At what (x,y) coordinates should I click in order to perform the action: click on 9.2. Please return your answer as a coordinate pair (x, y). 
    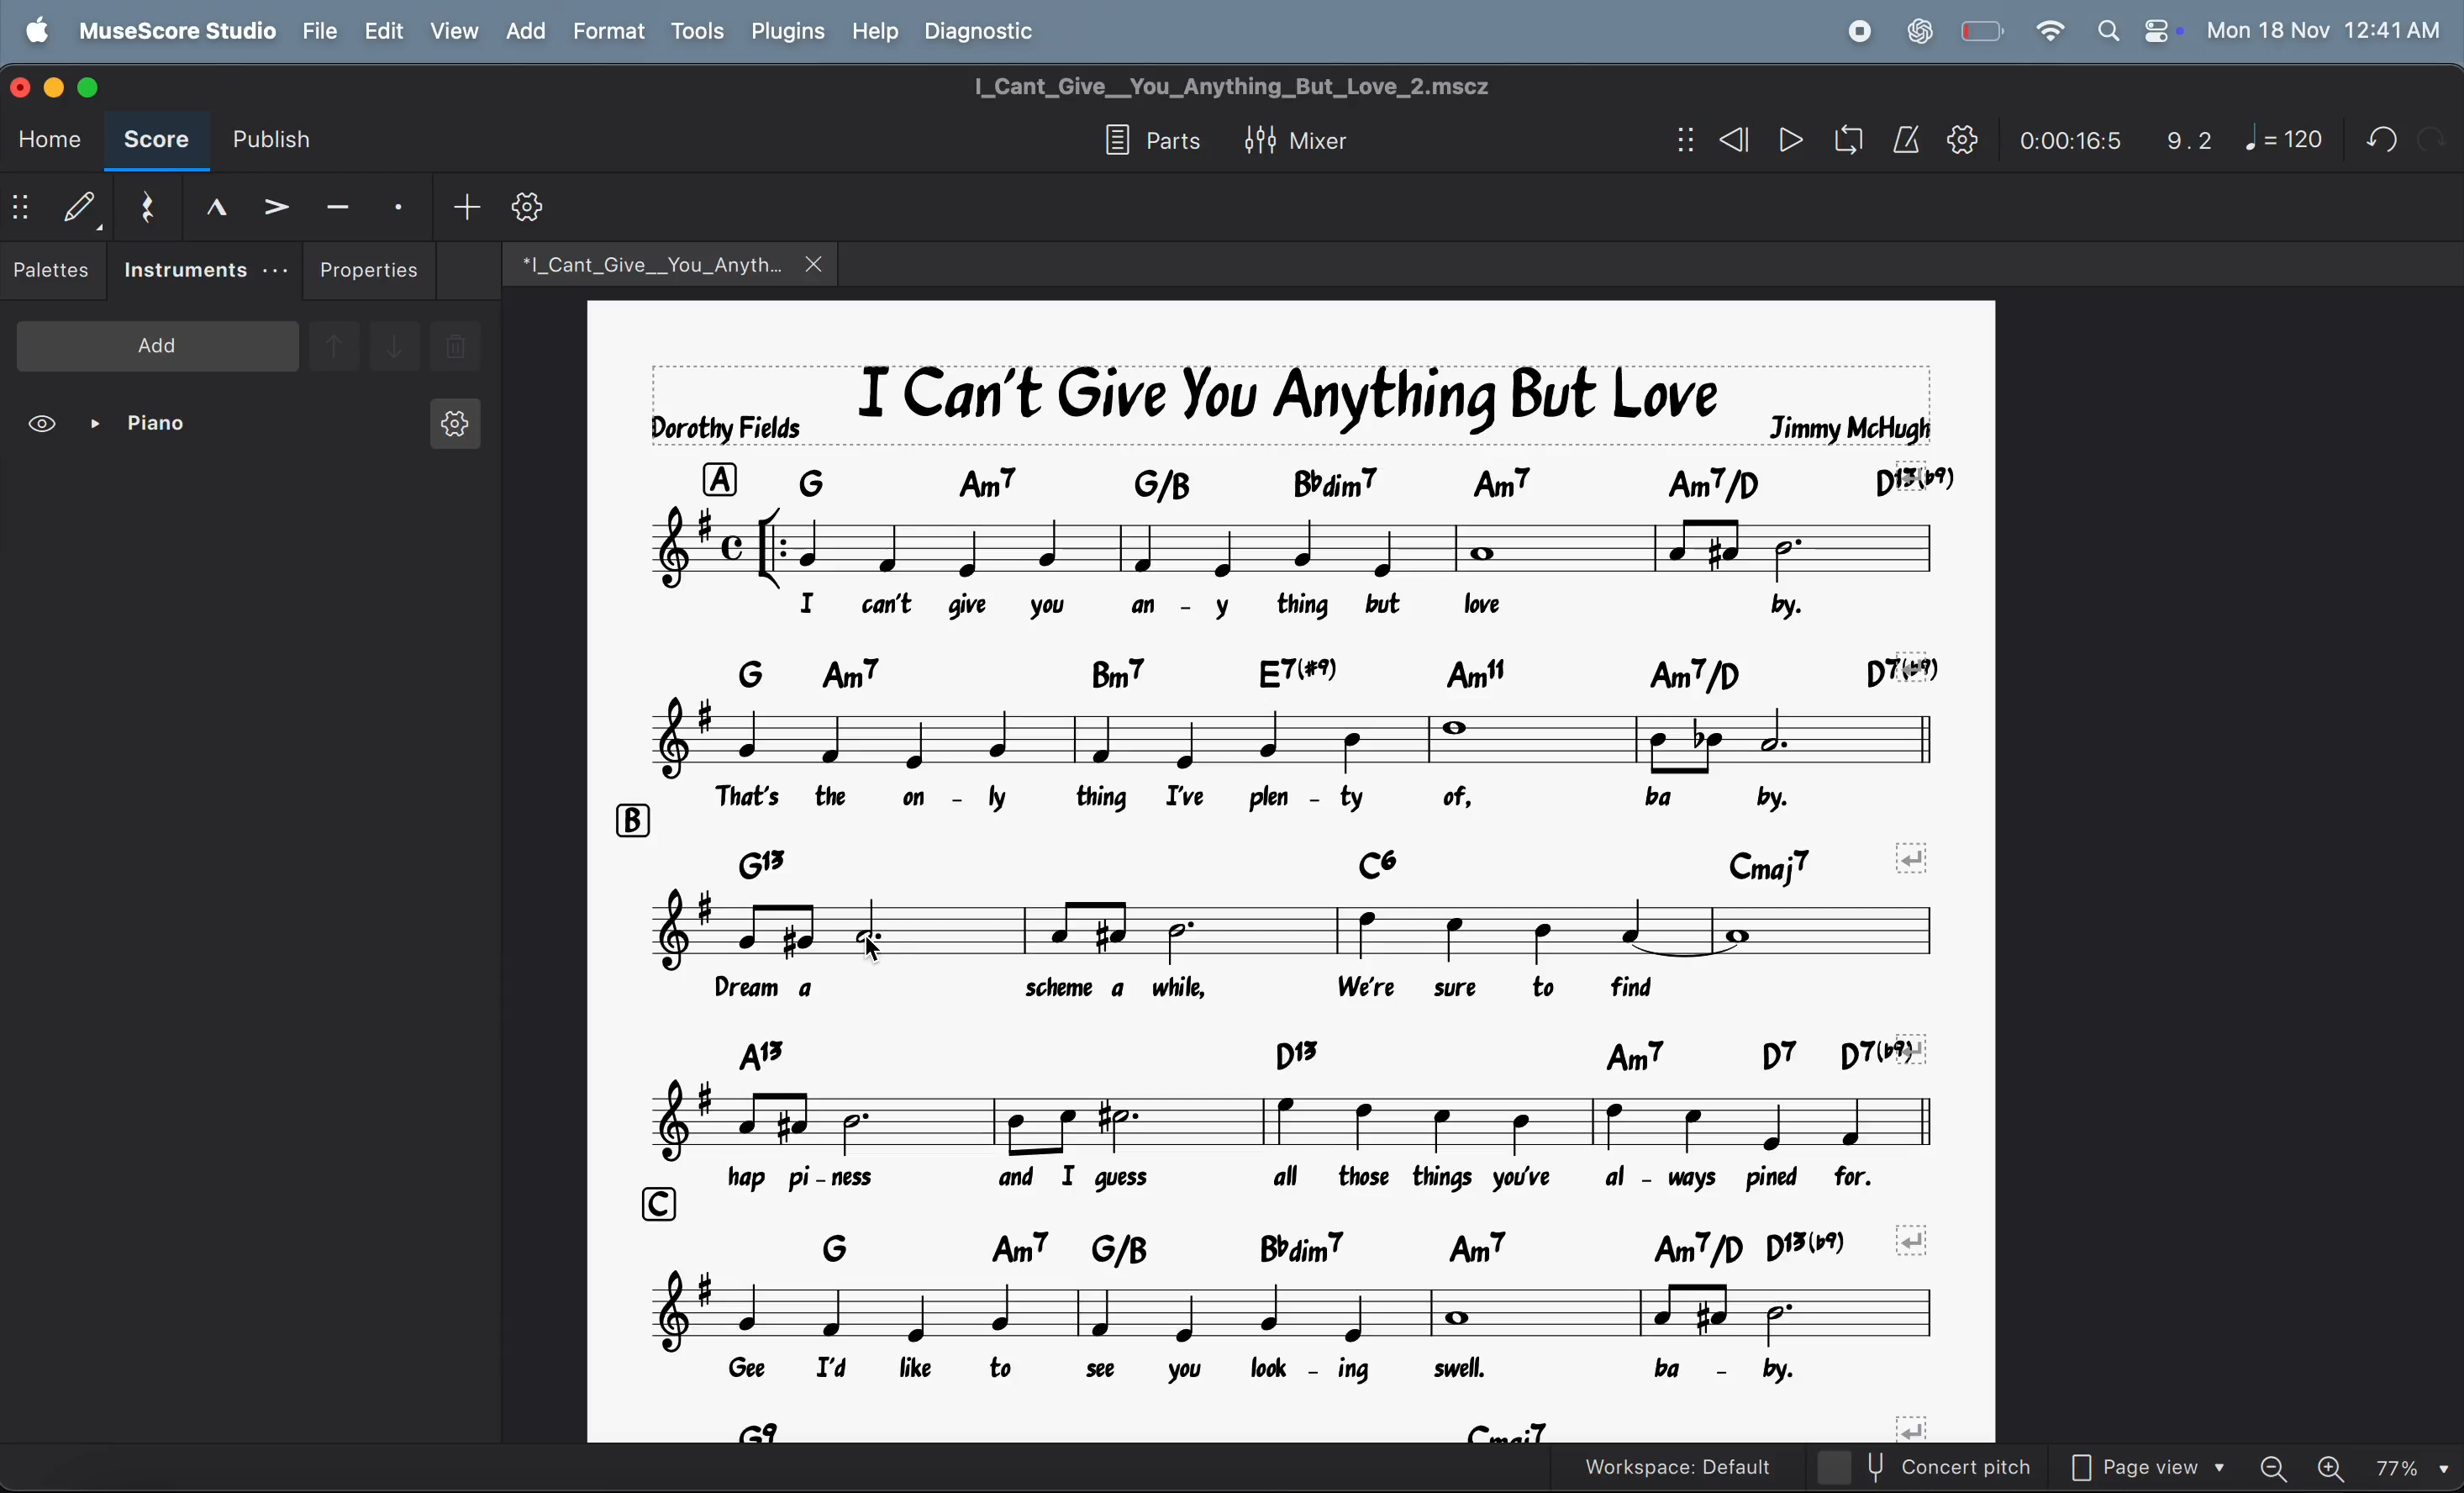
    Looking at the image, I should click on (2180, 141).